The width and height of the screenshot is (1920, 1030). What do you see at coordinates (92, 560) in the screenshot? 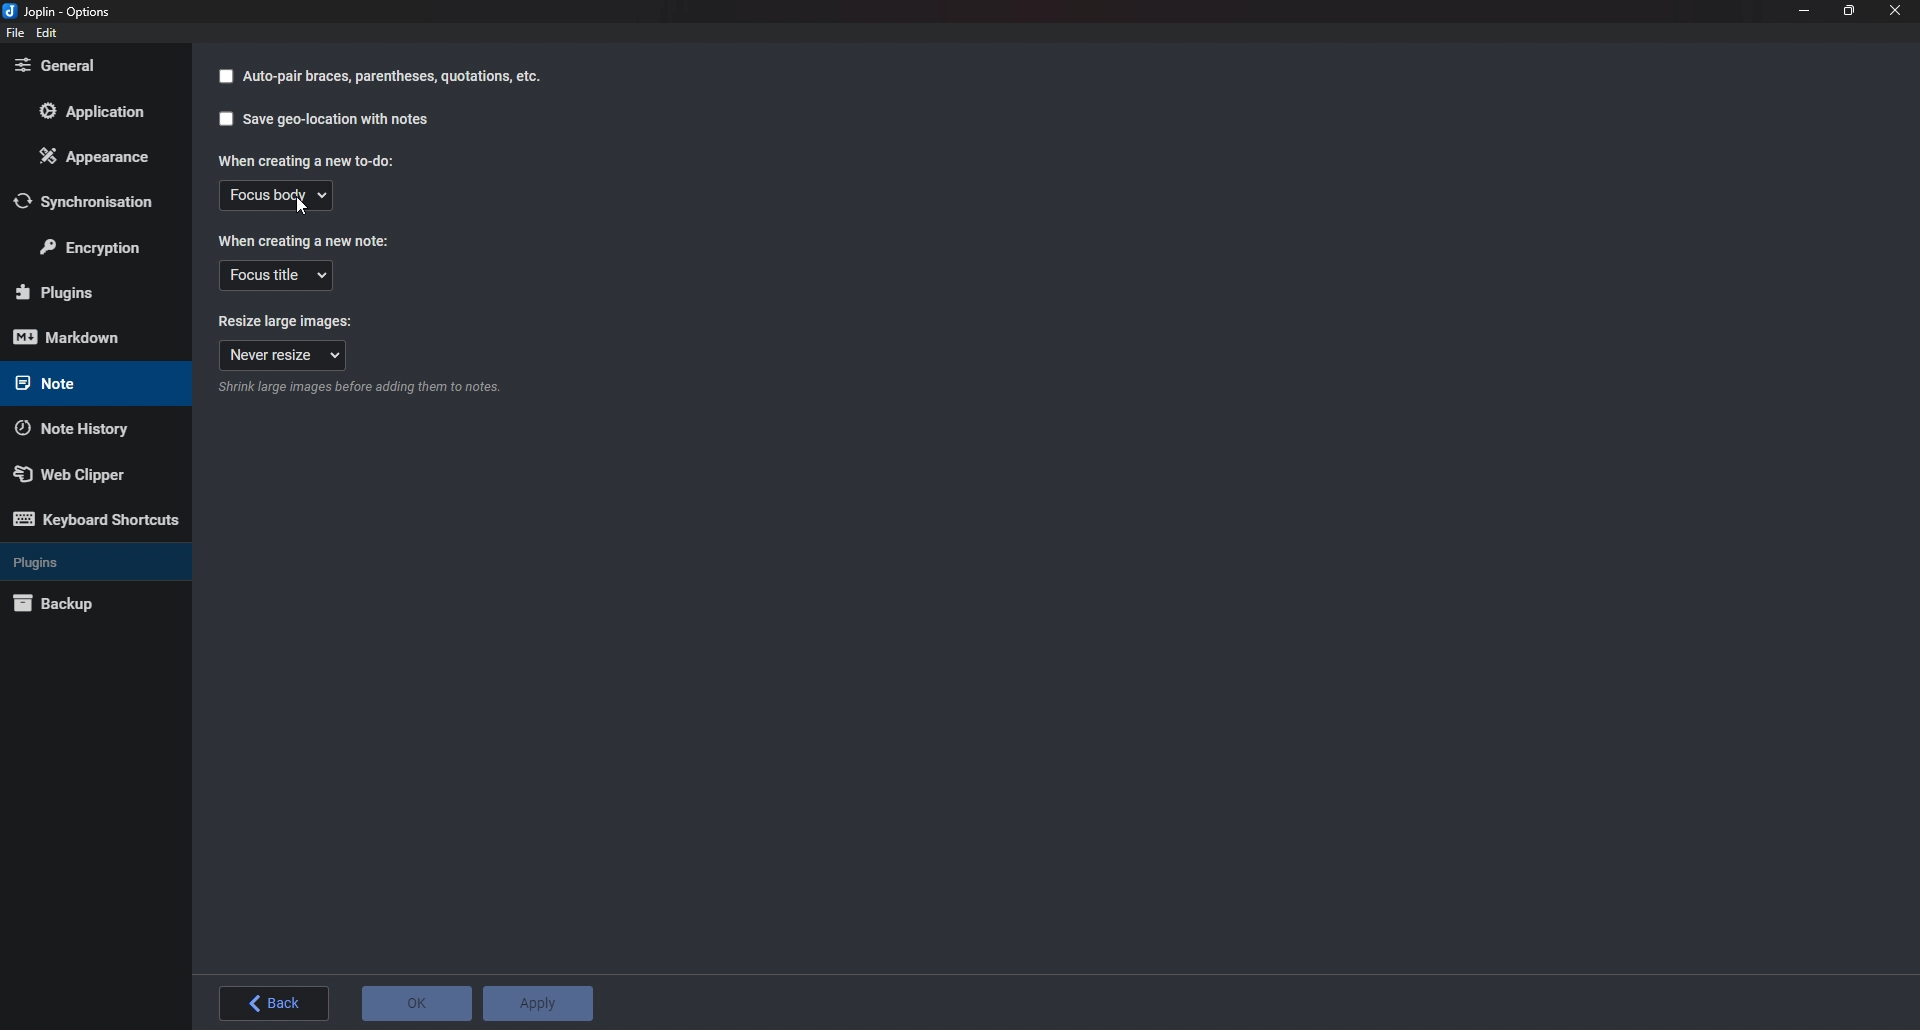
I see `Plugins` at bounding box center [92, 560].